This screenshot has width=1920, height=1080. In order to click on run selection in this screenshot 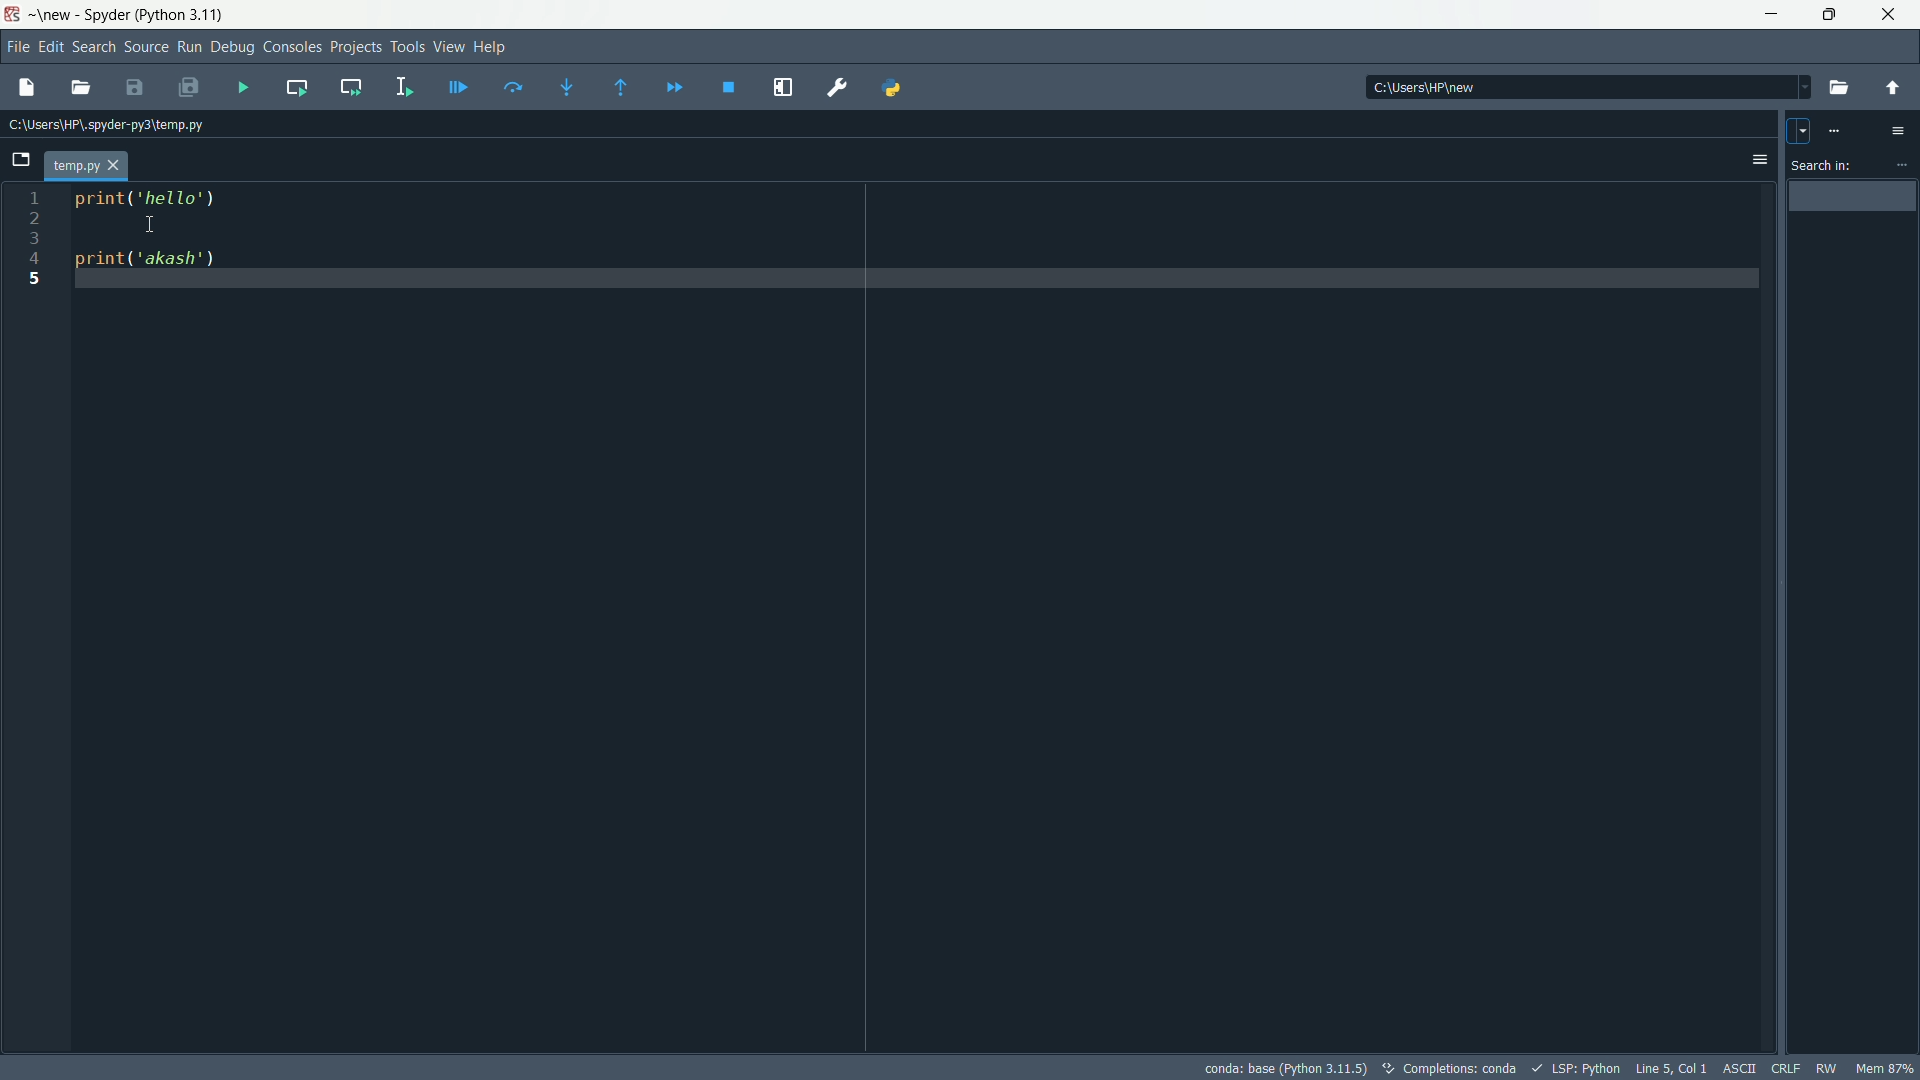, I will do `click(403, 87)`.